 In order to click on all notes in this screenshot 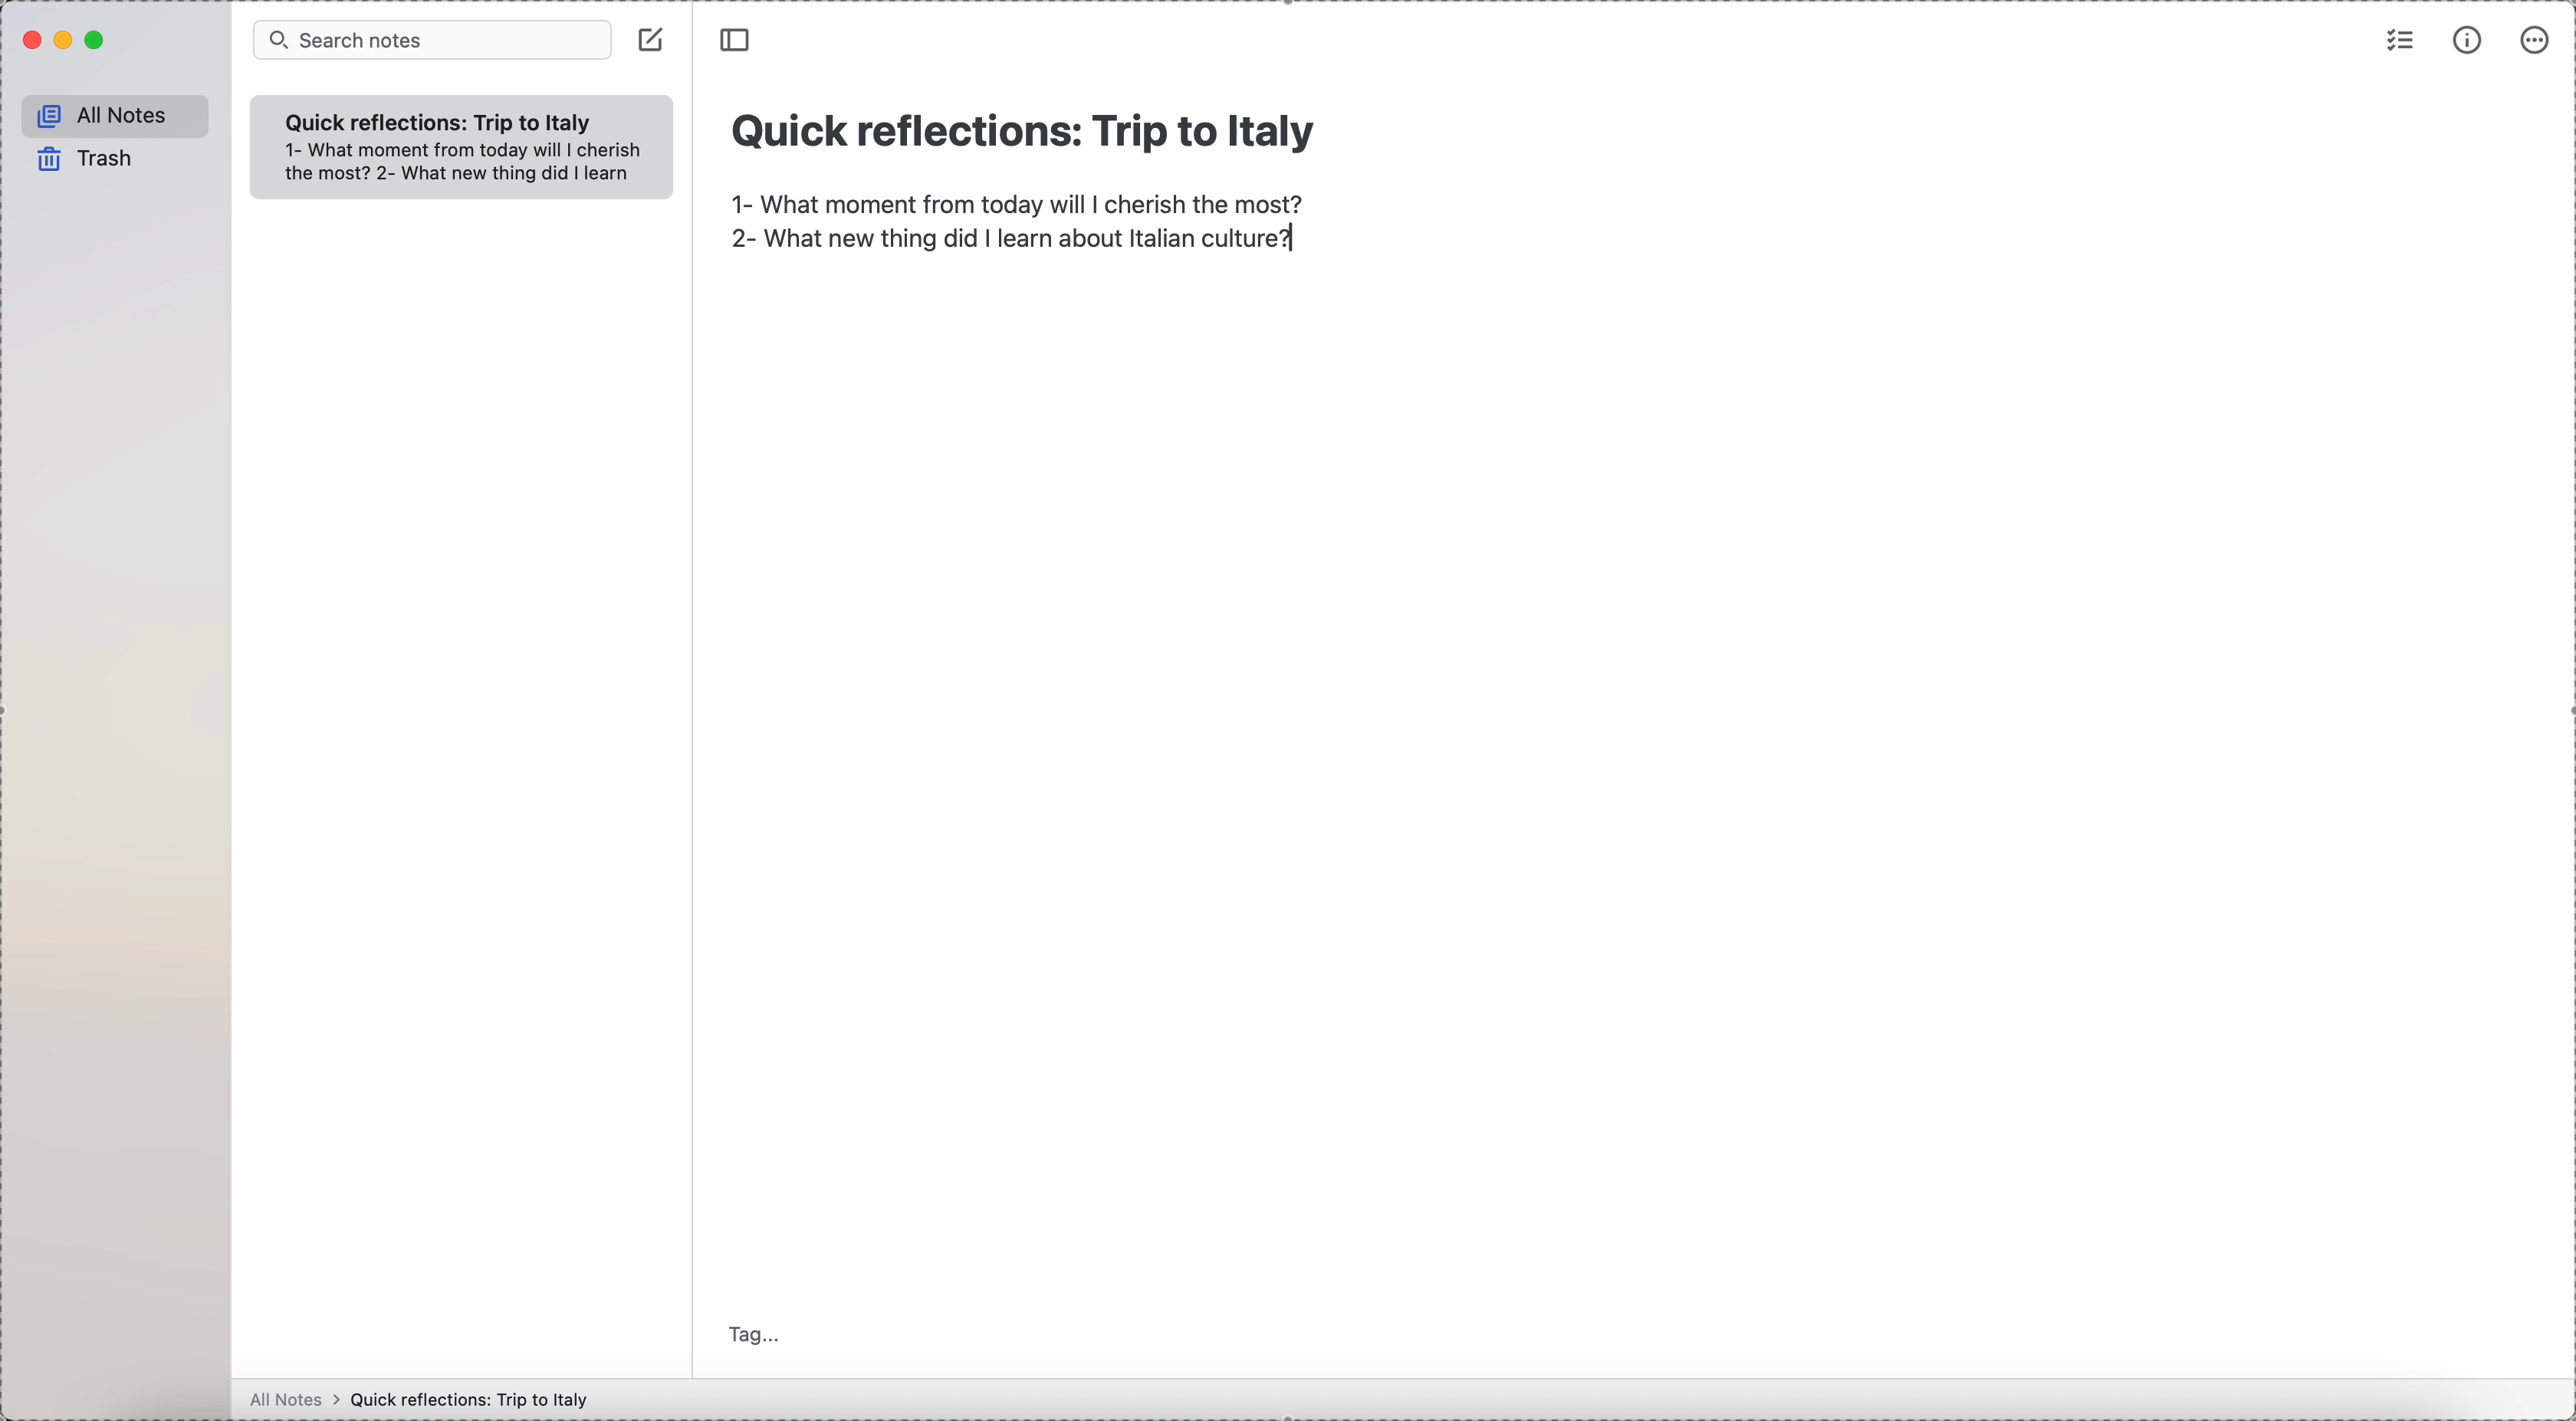, I will do `click(288, 1401)`.